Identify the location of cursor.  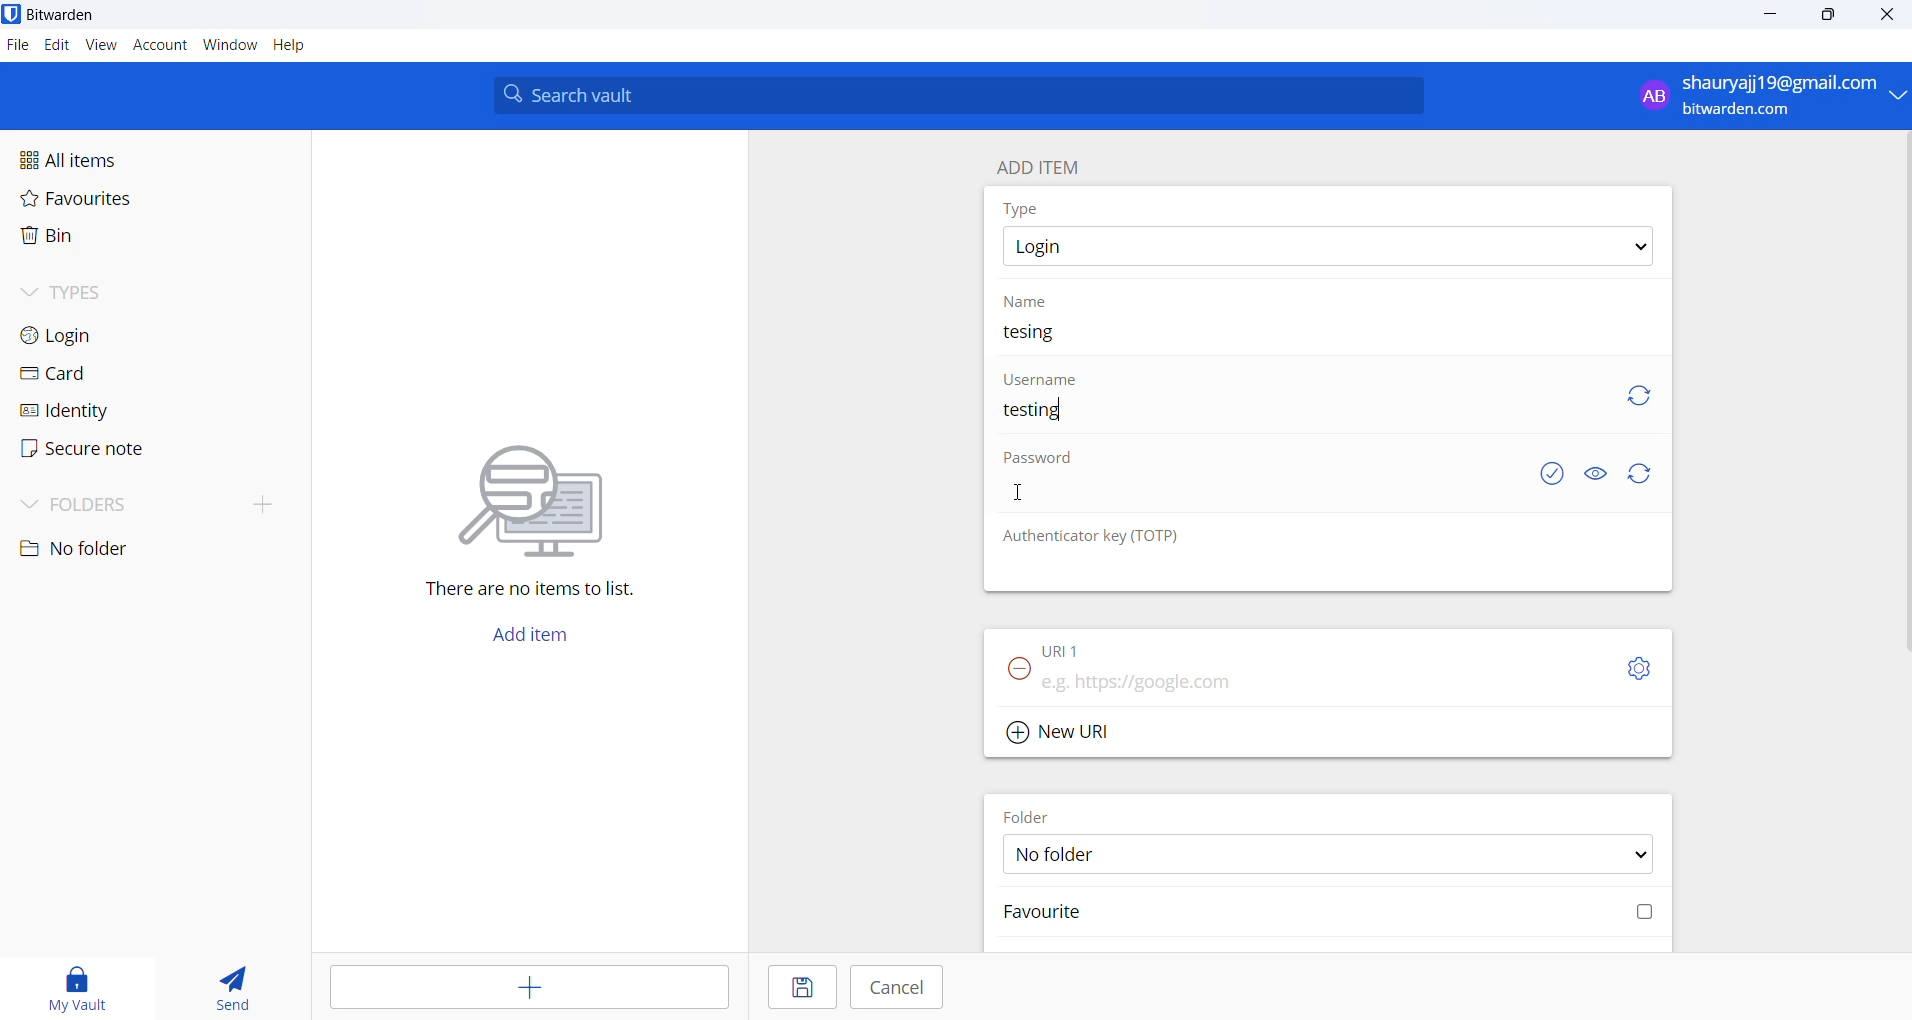
(1020, 494).